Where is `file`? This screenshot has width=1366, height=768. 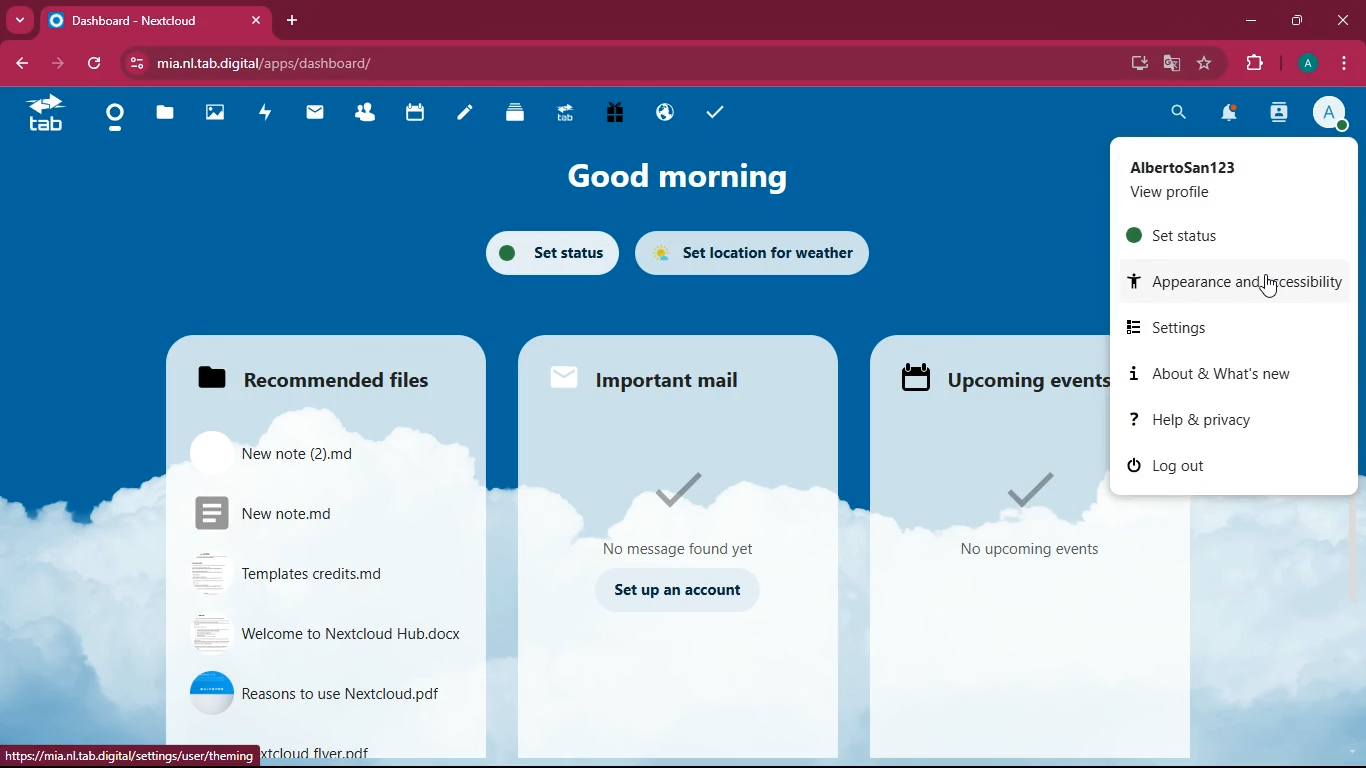 file is located at coordinates (313, 575).